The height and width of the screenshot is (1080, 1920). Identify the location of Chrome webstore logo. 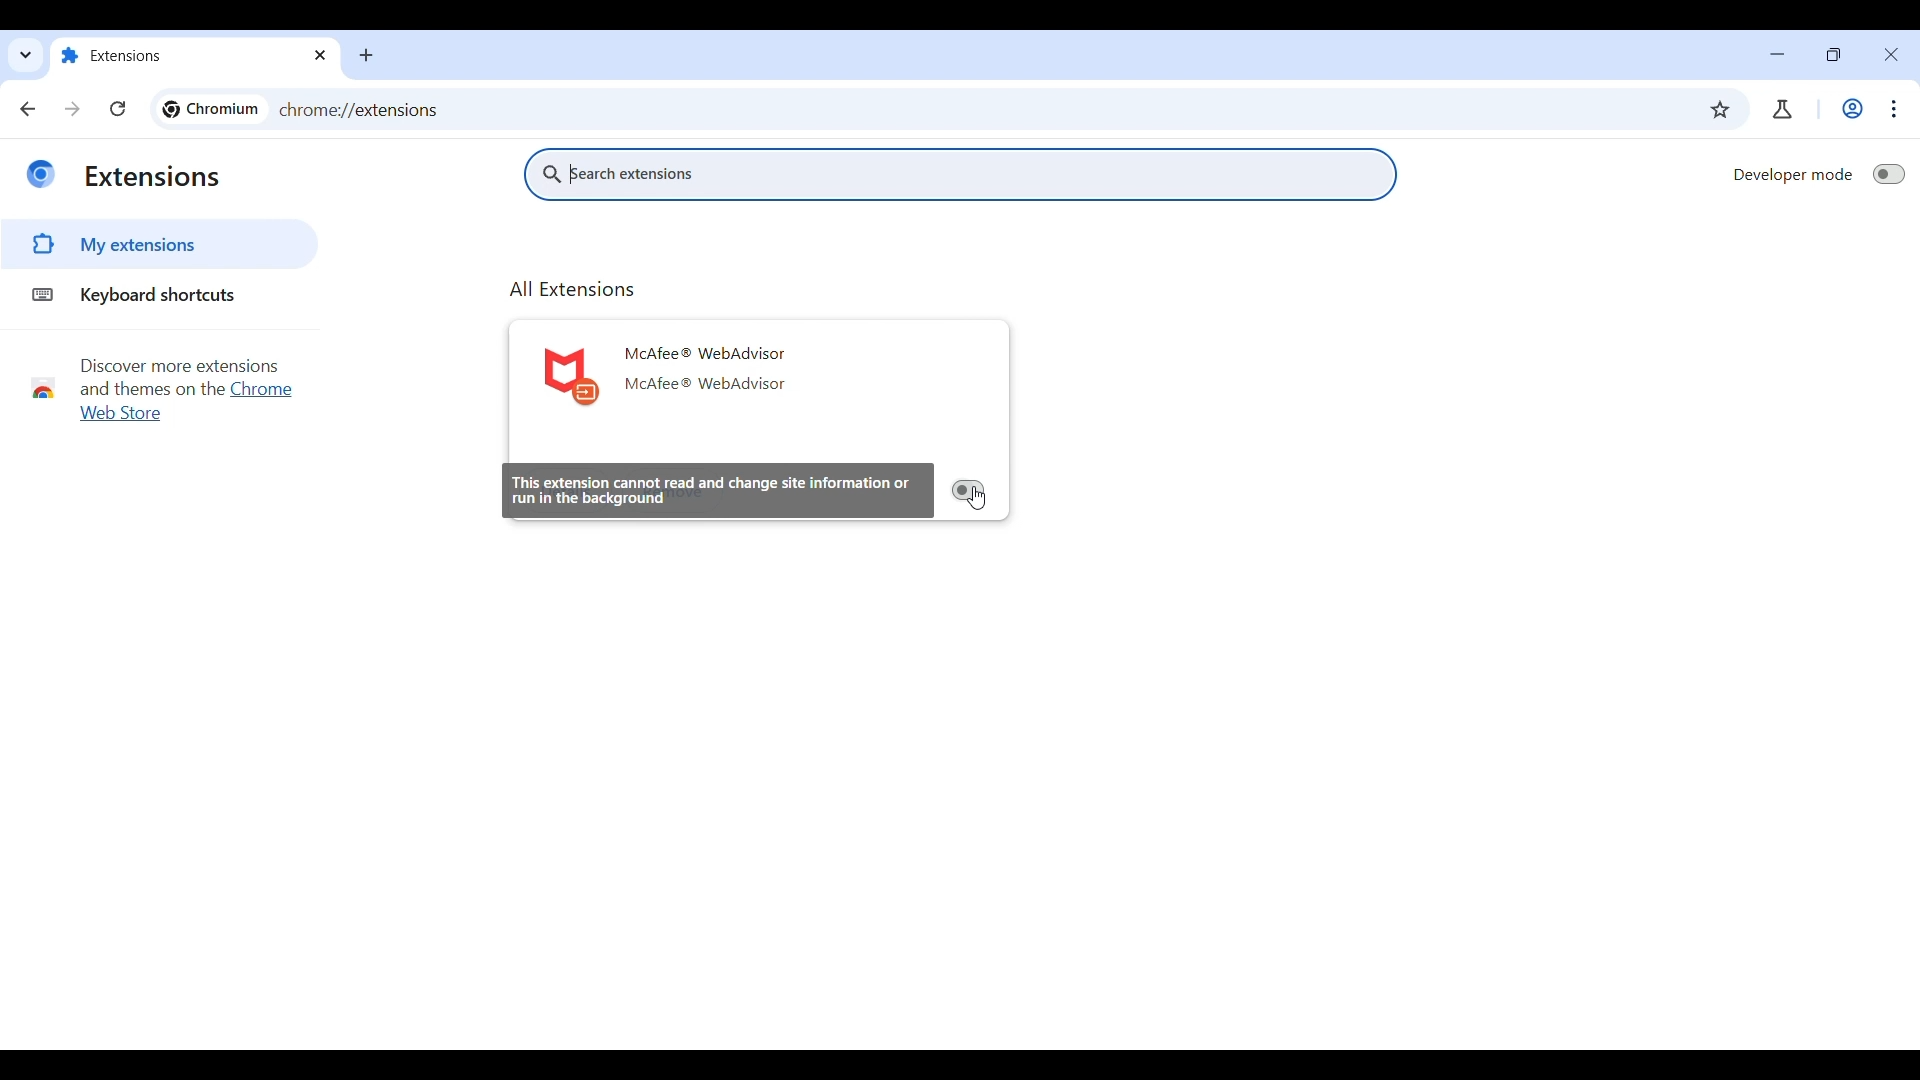
(42, 388).